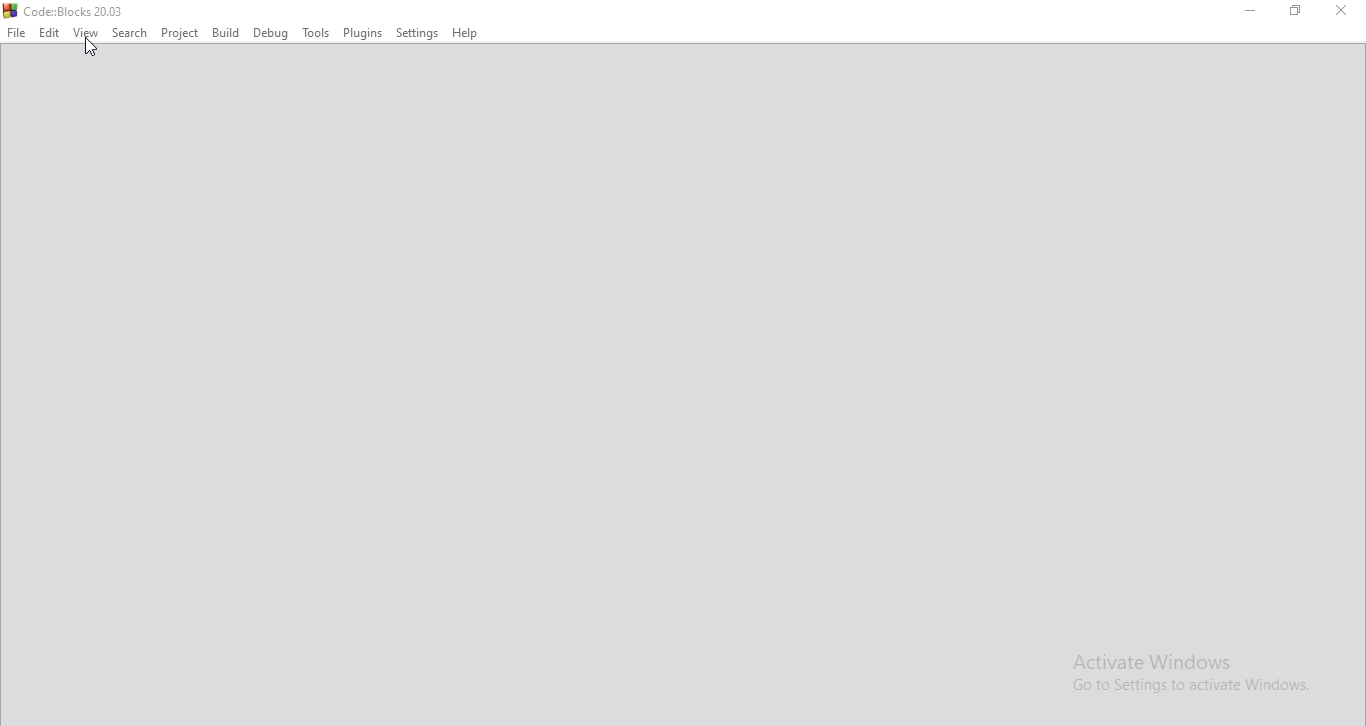  What do you see at coordinates (1340, 12) in the screenshot?
I see `Close` at bounding box center [1340, 12].